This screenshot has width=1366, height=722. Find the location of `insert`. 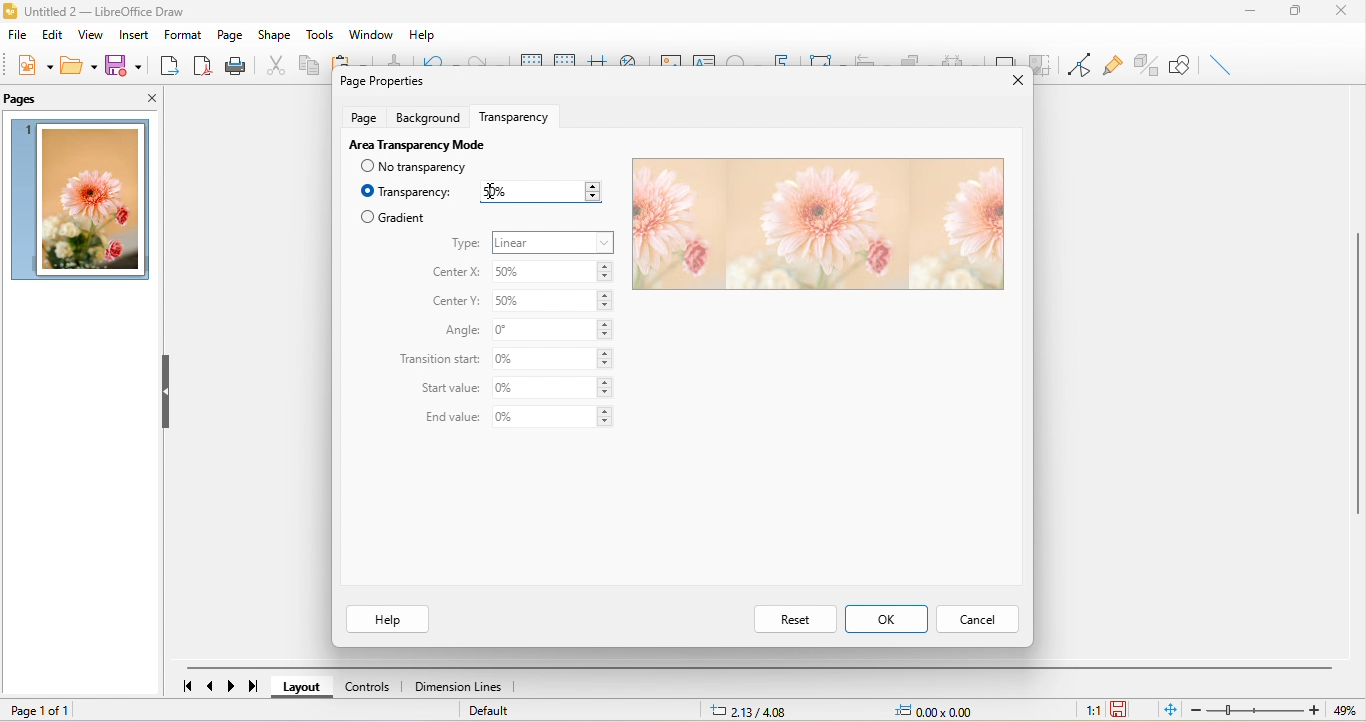

insert is located at coordinates (138, 33).